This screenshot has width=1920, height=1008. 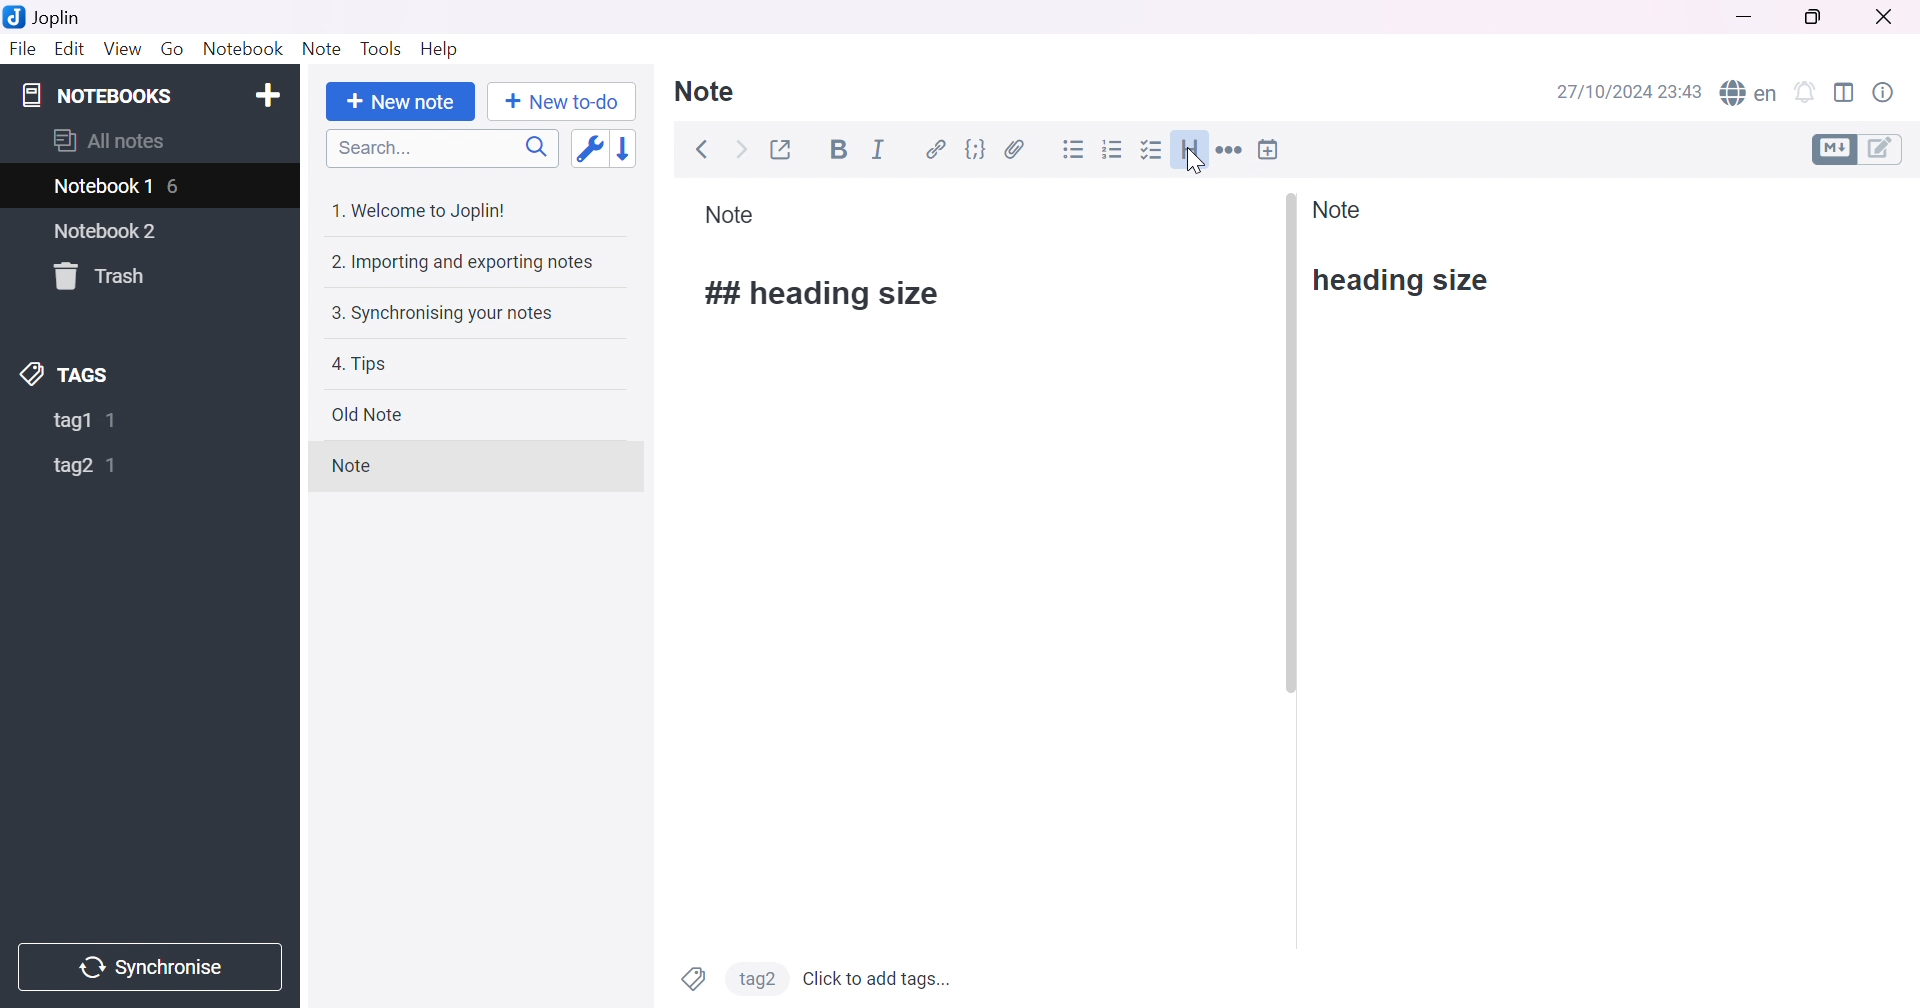 I want to click on Old Note, so click(x=369, y=414).